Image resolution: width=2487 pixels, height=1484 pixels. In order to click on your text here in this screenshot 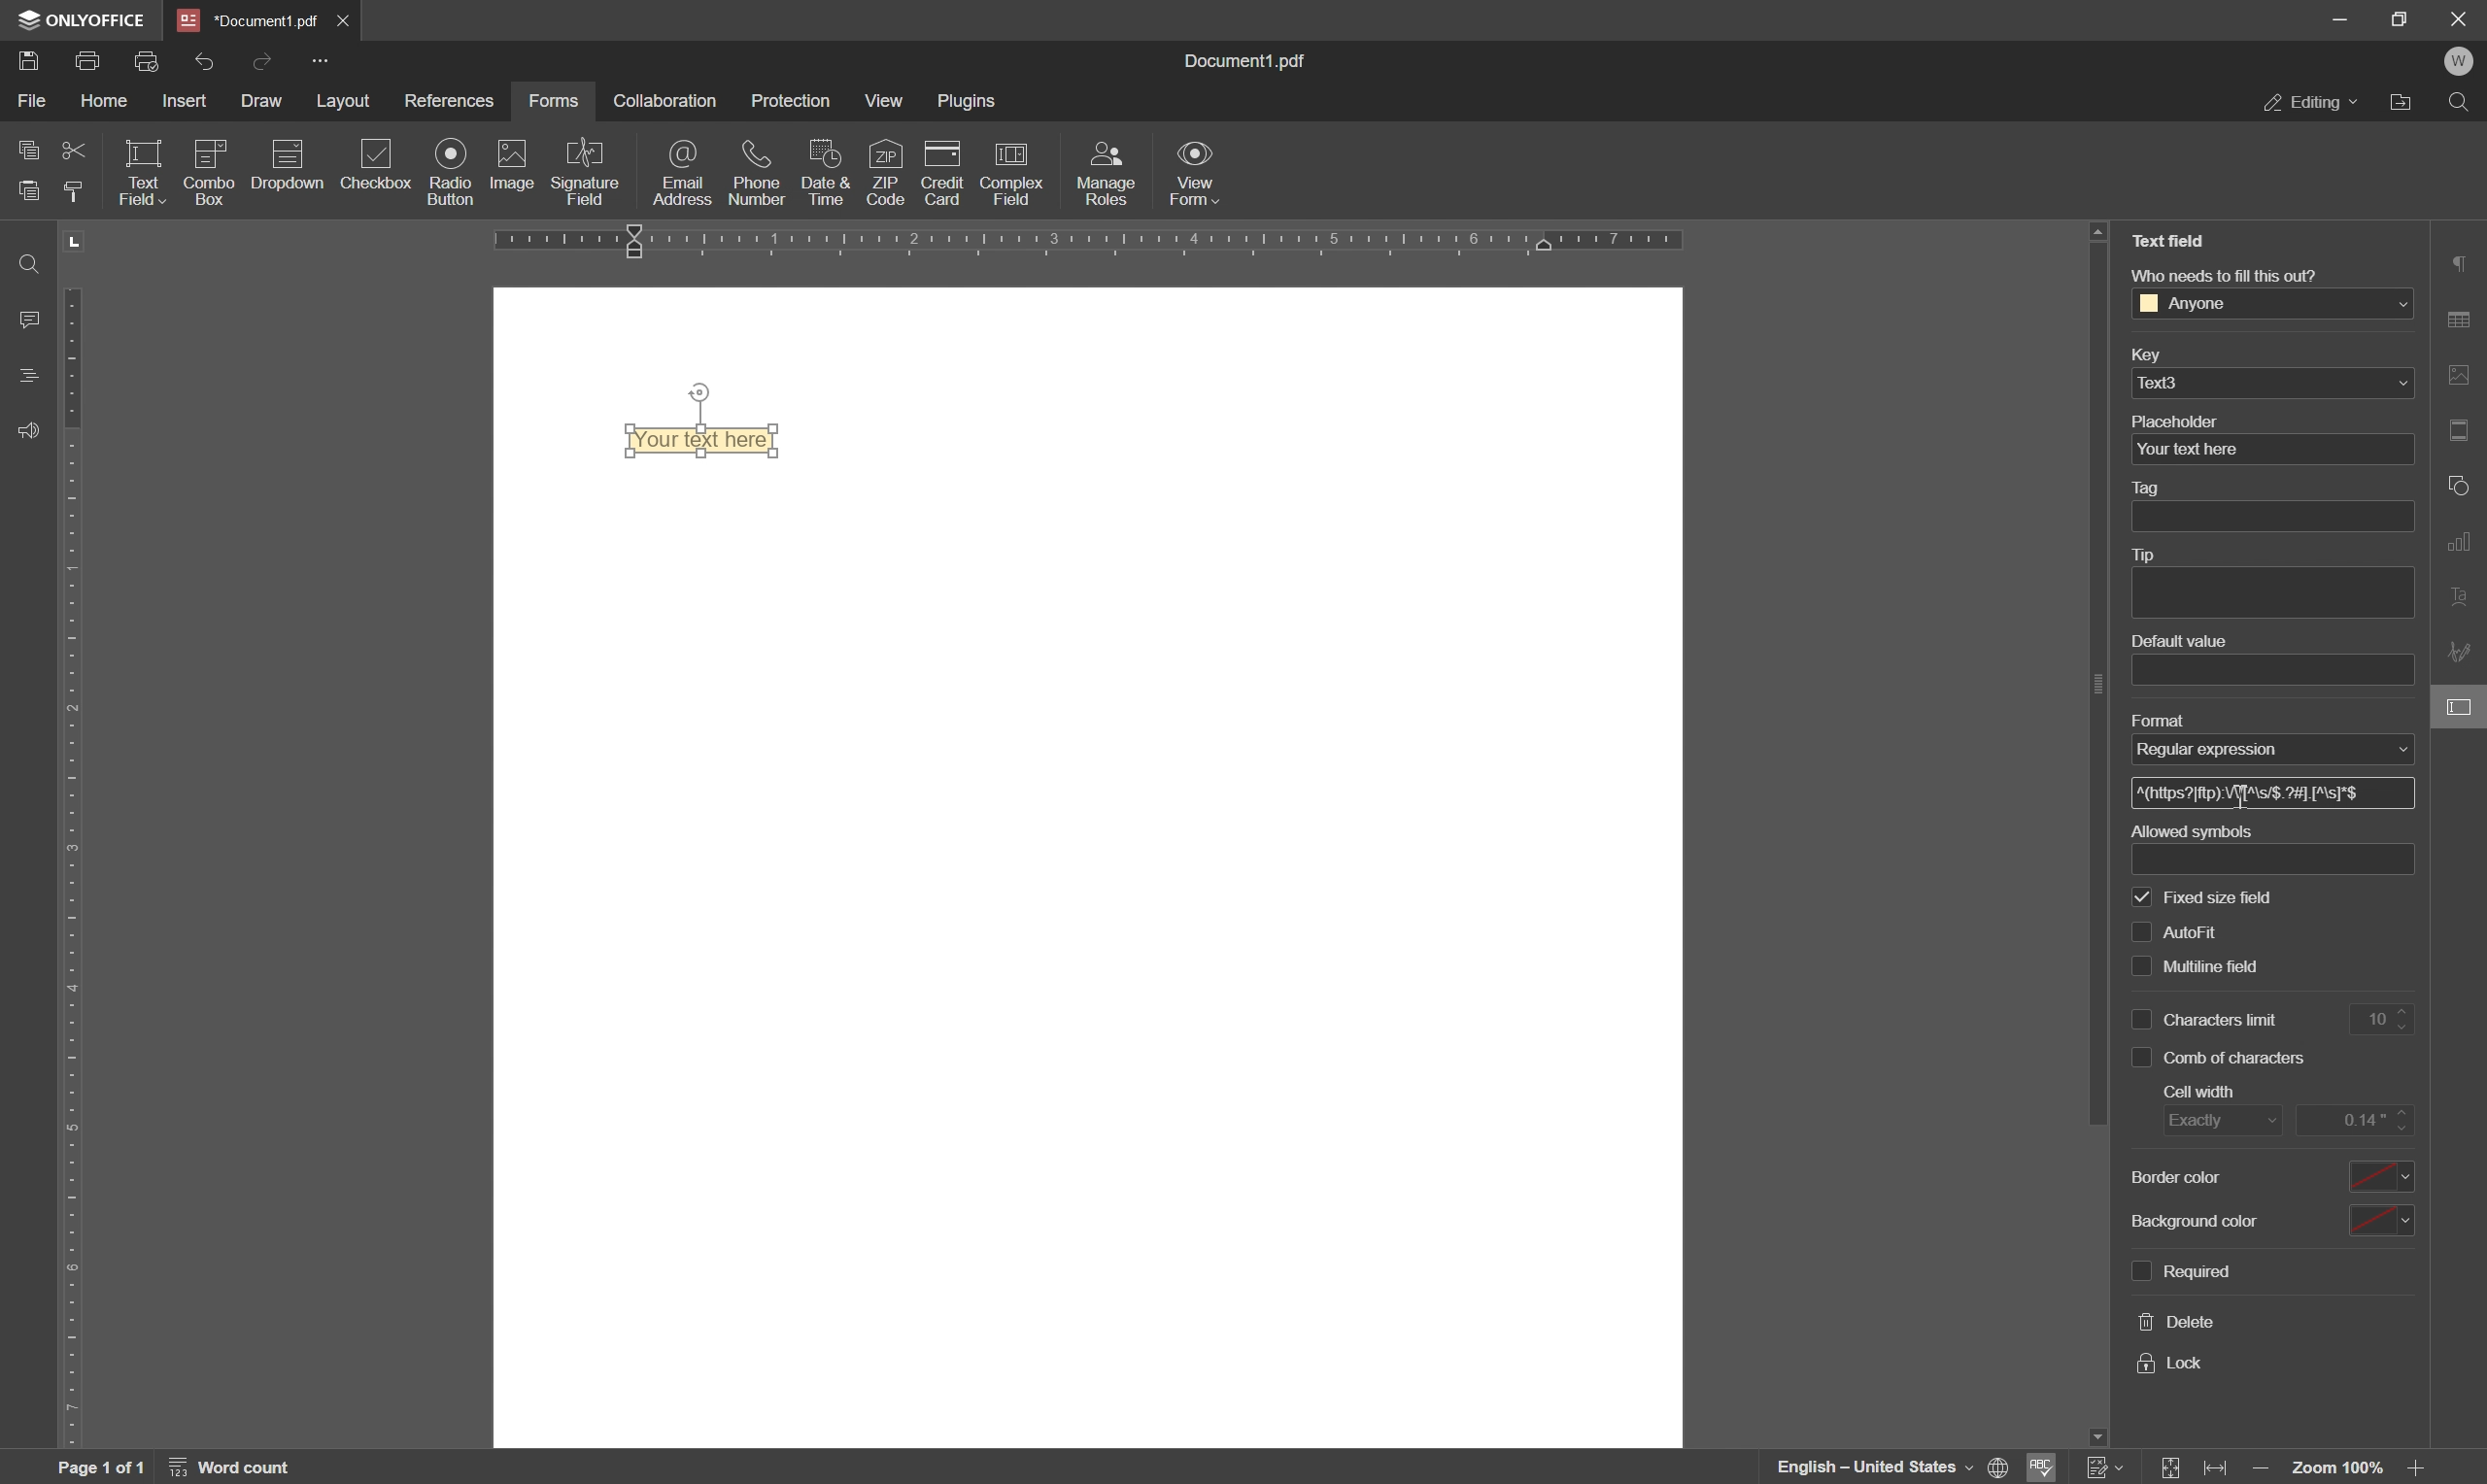, I will do `click(2187, 451)`.